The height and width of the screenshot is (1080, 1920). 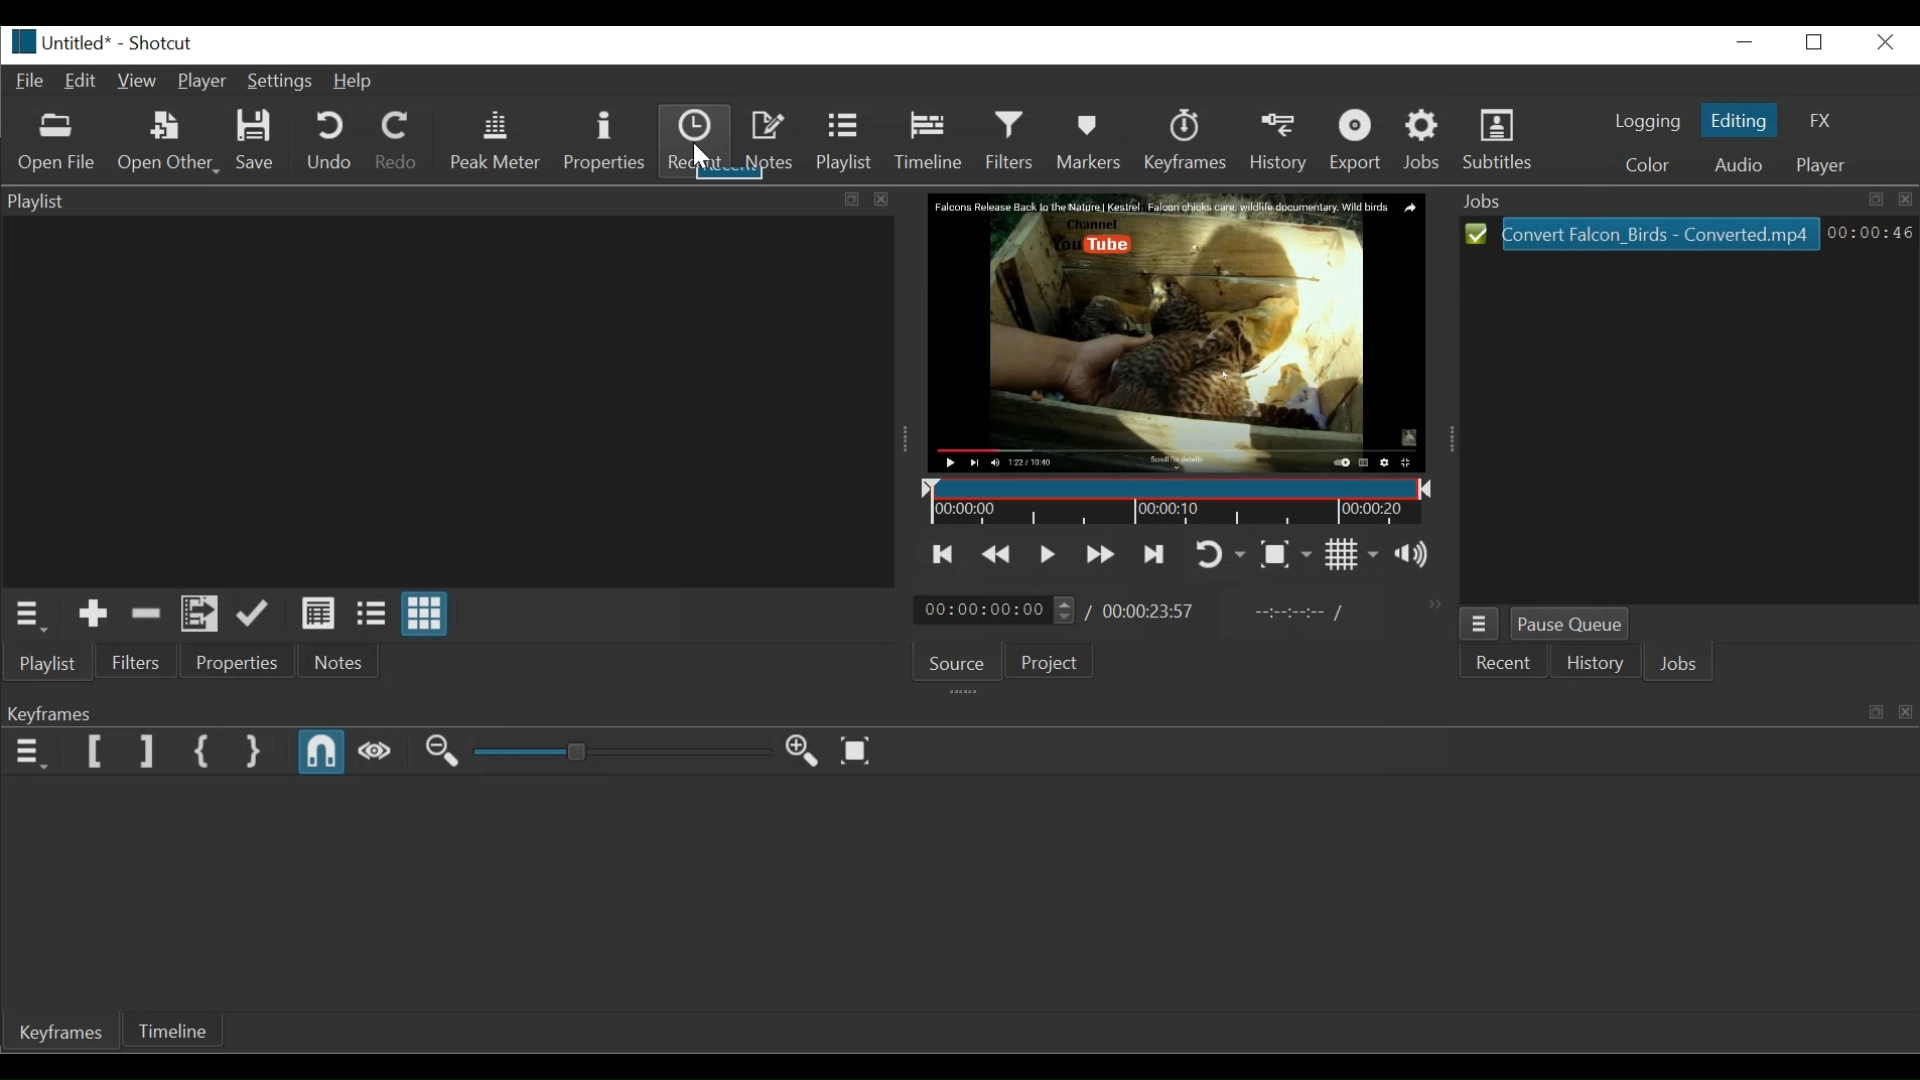 I want to click on Undo, so click(x=329, y=143).